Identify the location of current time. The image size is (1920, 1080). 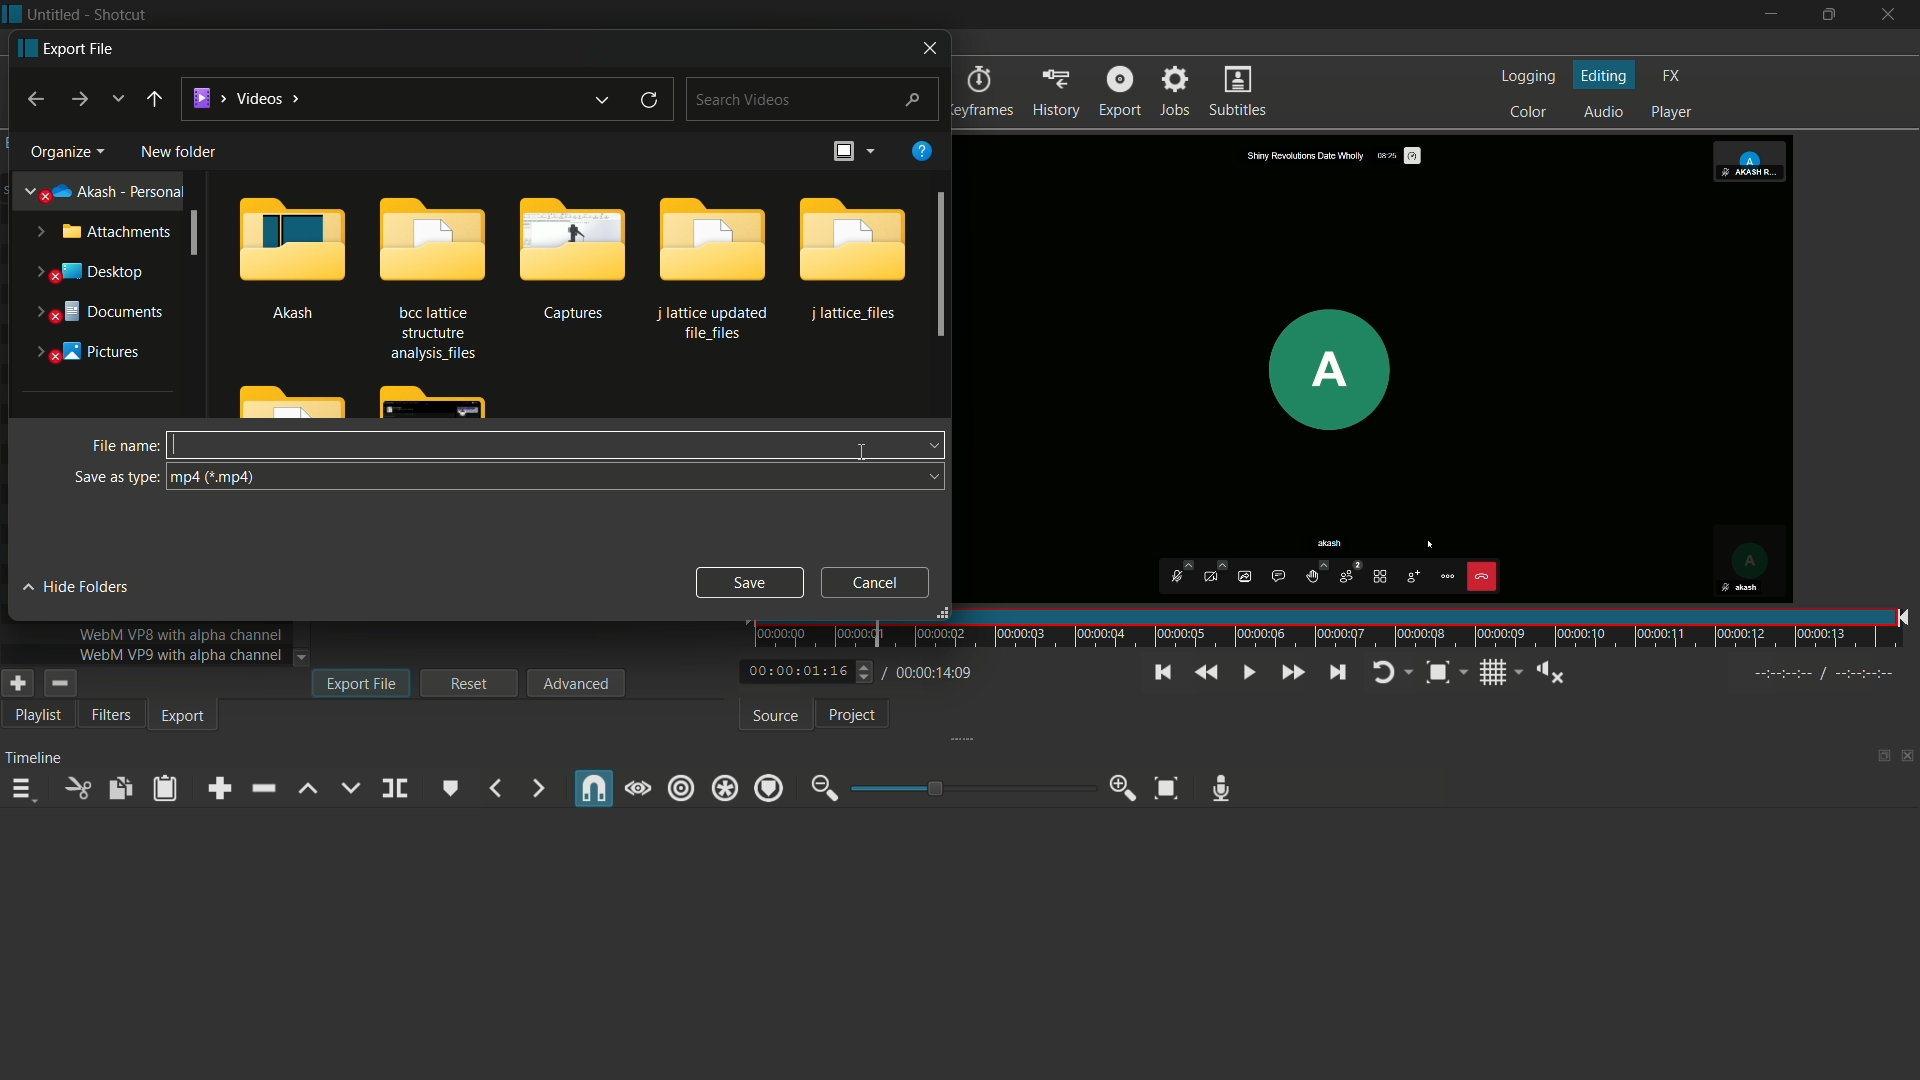
(794, 671).